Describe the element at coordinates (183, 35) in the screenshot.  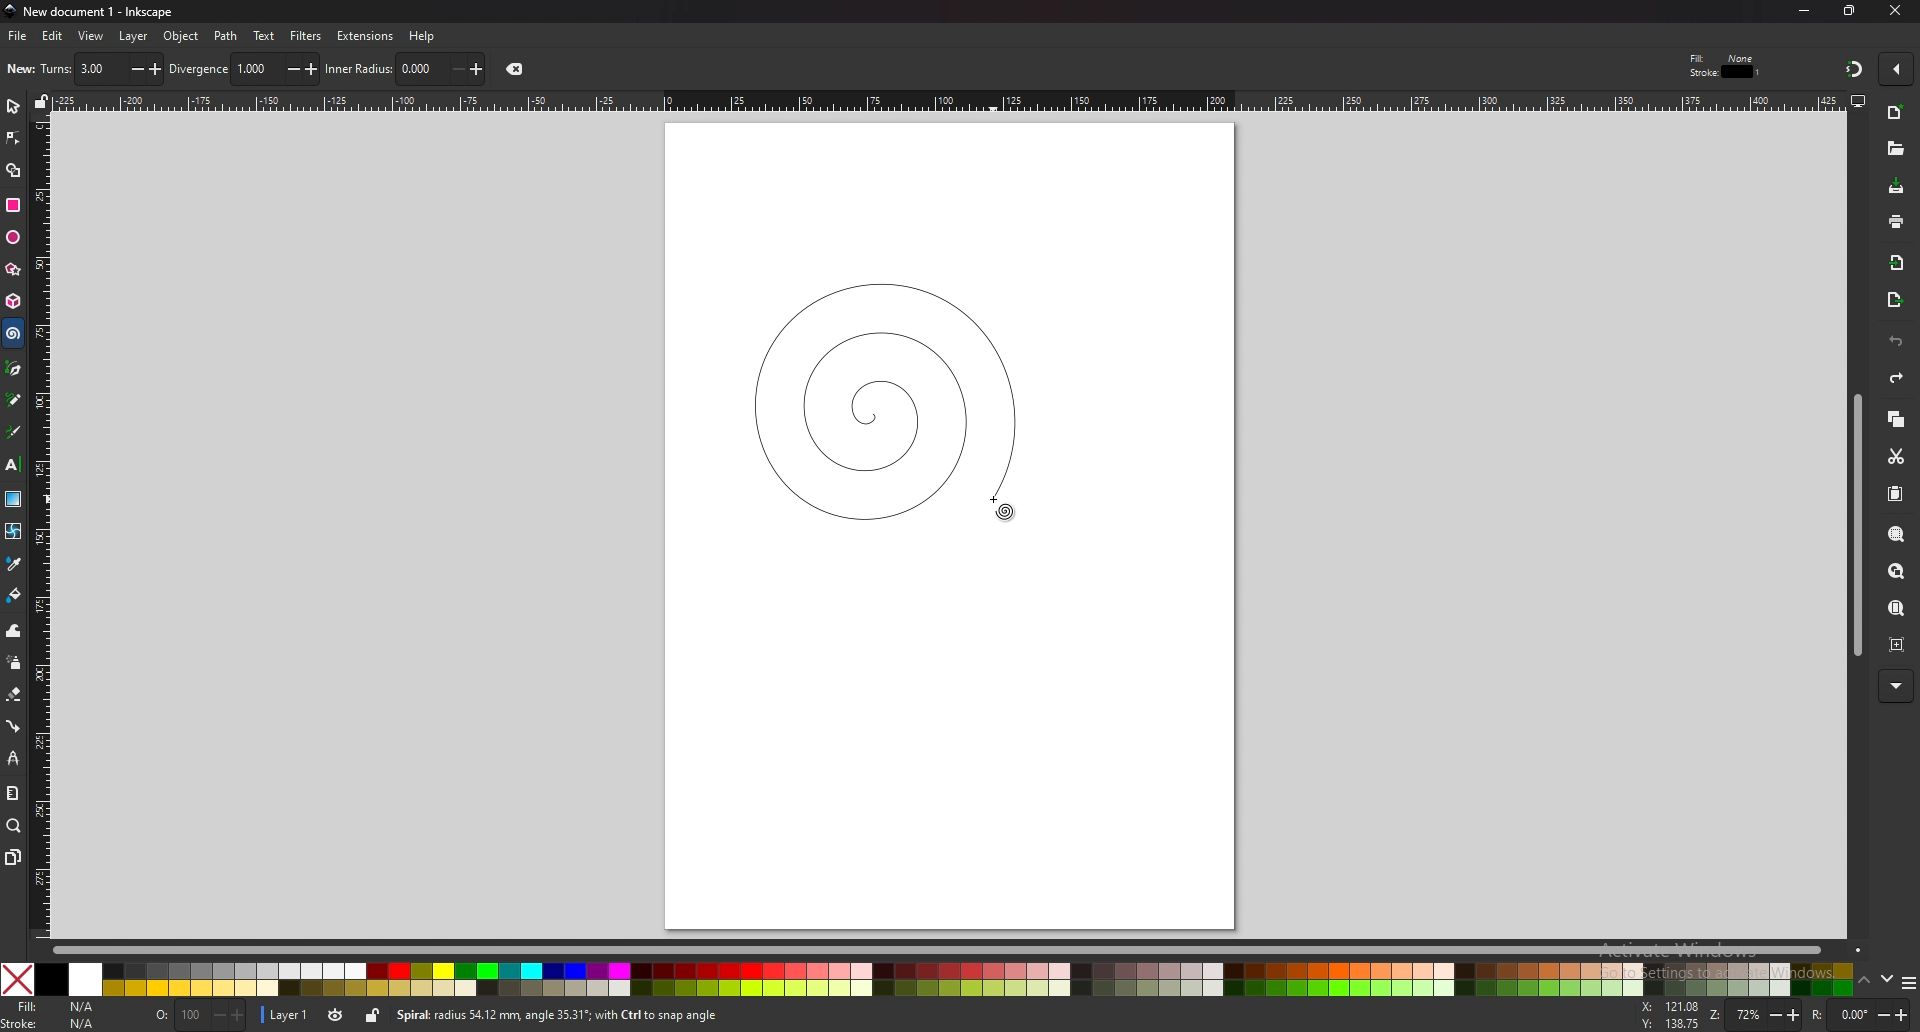
I see `object` at that location.